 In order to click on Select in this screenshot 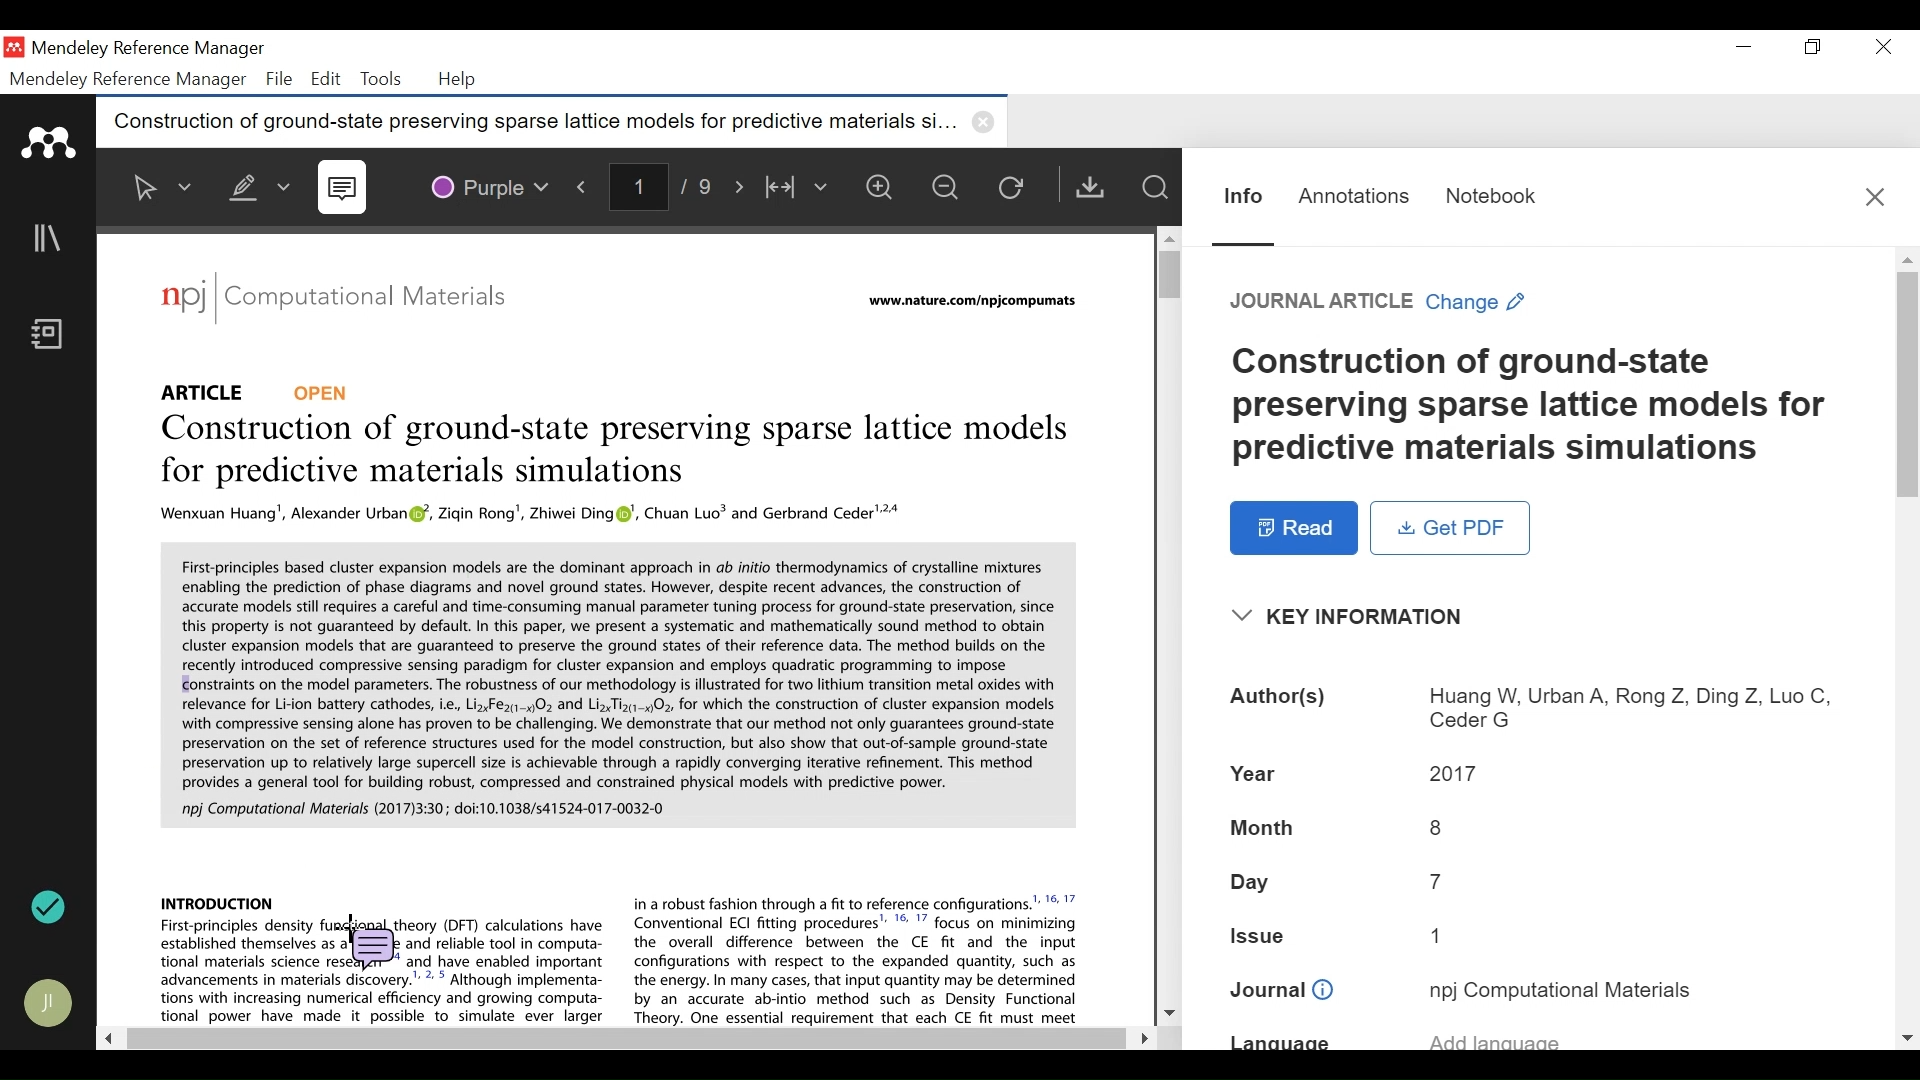, I will do `click(160, 187)`.